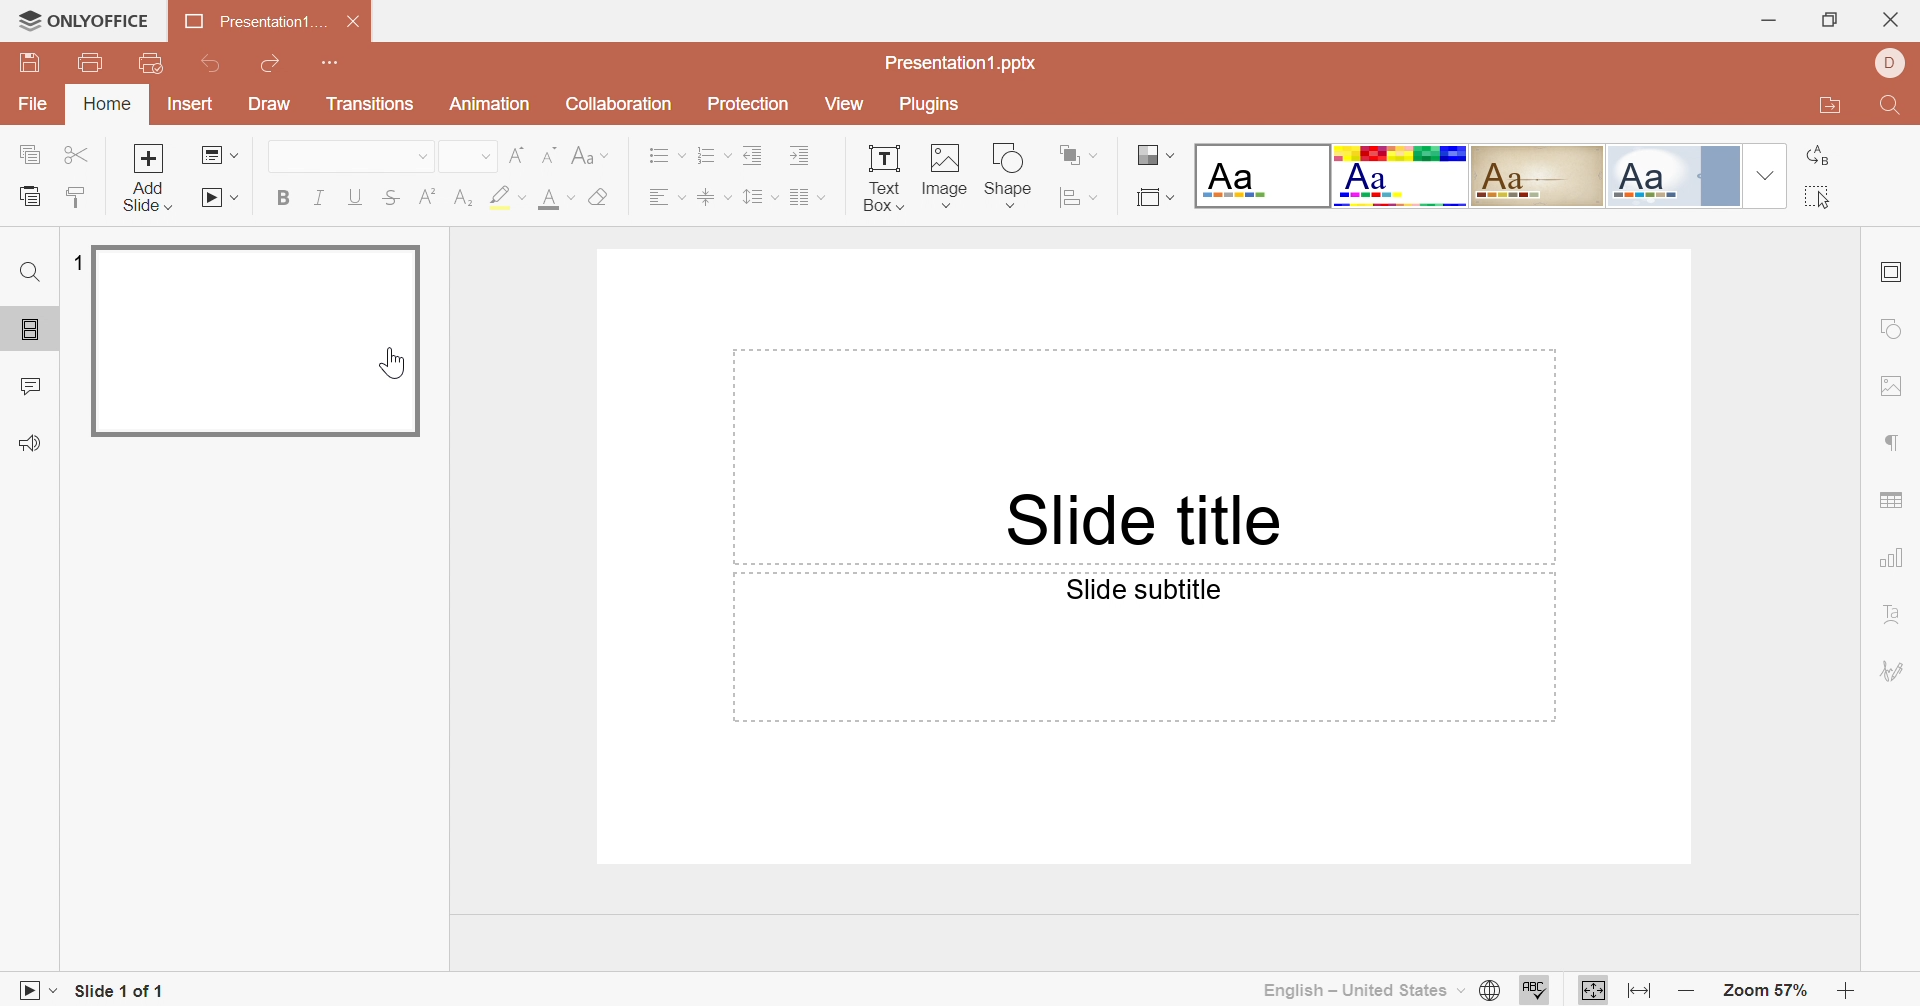 The image size is (1920, 1006). Describe the element at coordinates (149, 180) in the screenshot. I see `Add Slide` at that location.